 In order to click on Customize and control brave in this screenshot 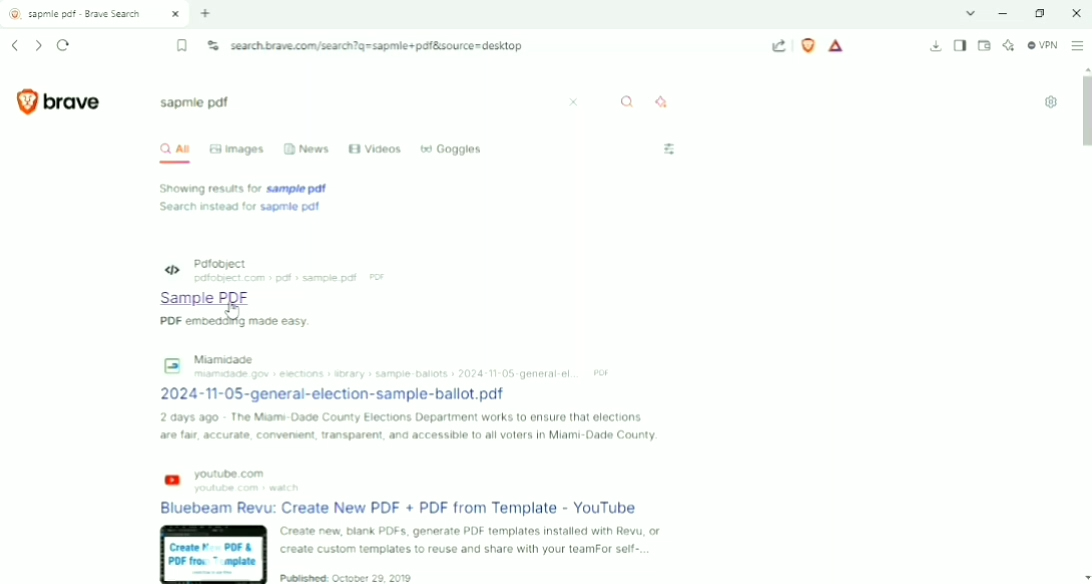, I will do `click(1078, 45)`.